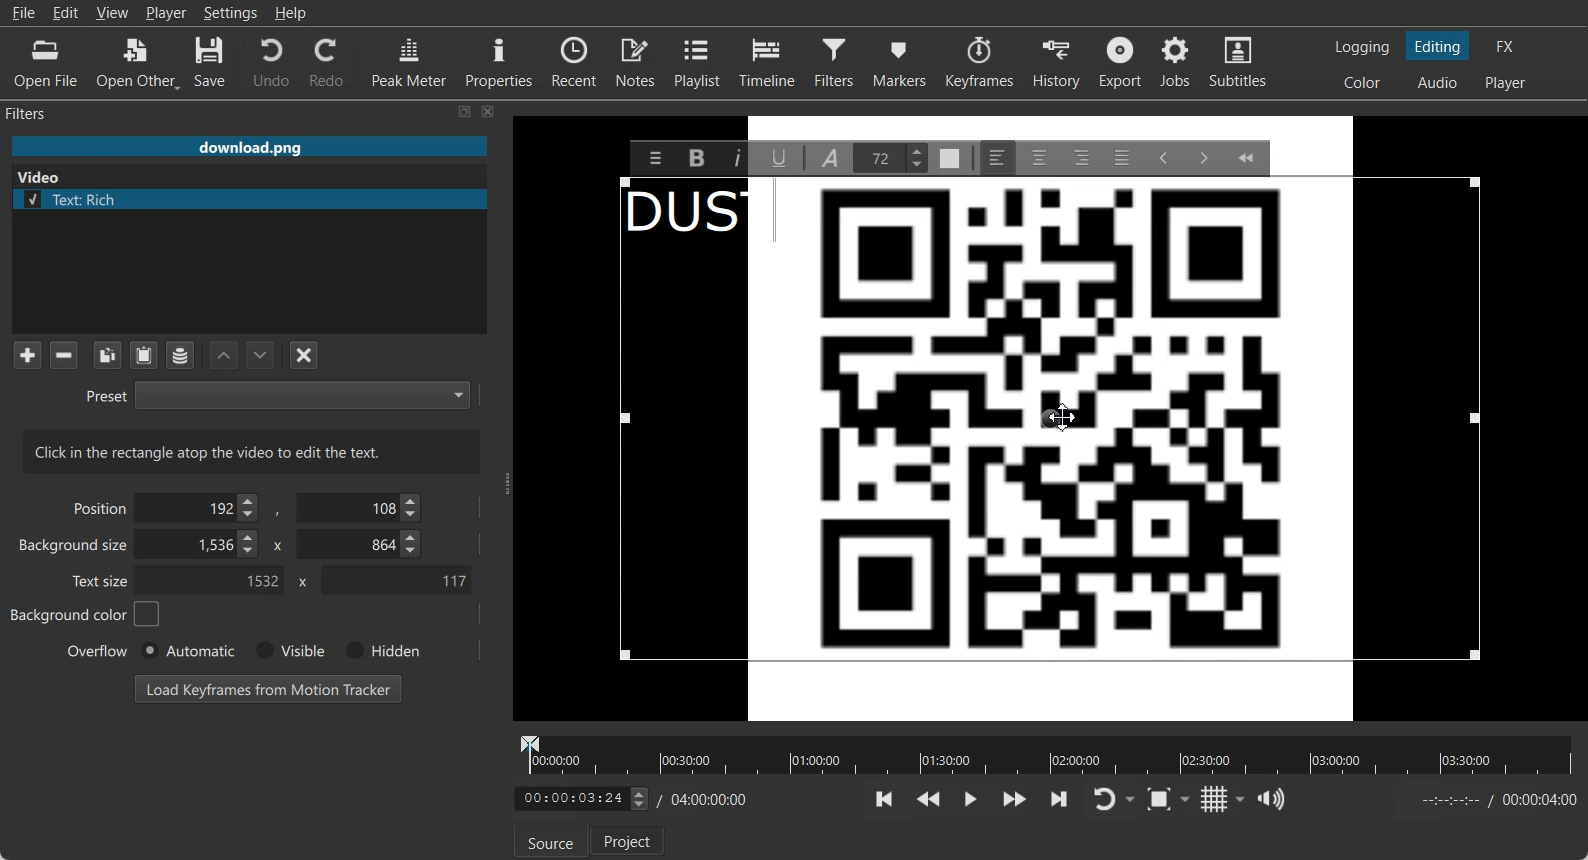 The width and height of the screenshot is (1588, 860). What do you see at coordinates (396, 579) in the screenshot?
I see `Text Size Y- Coordinate` at bounding box center [396, 579].